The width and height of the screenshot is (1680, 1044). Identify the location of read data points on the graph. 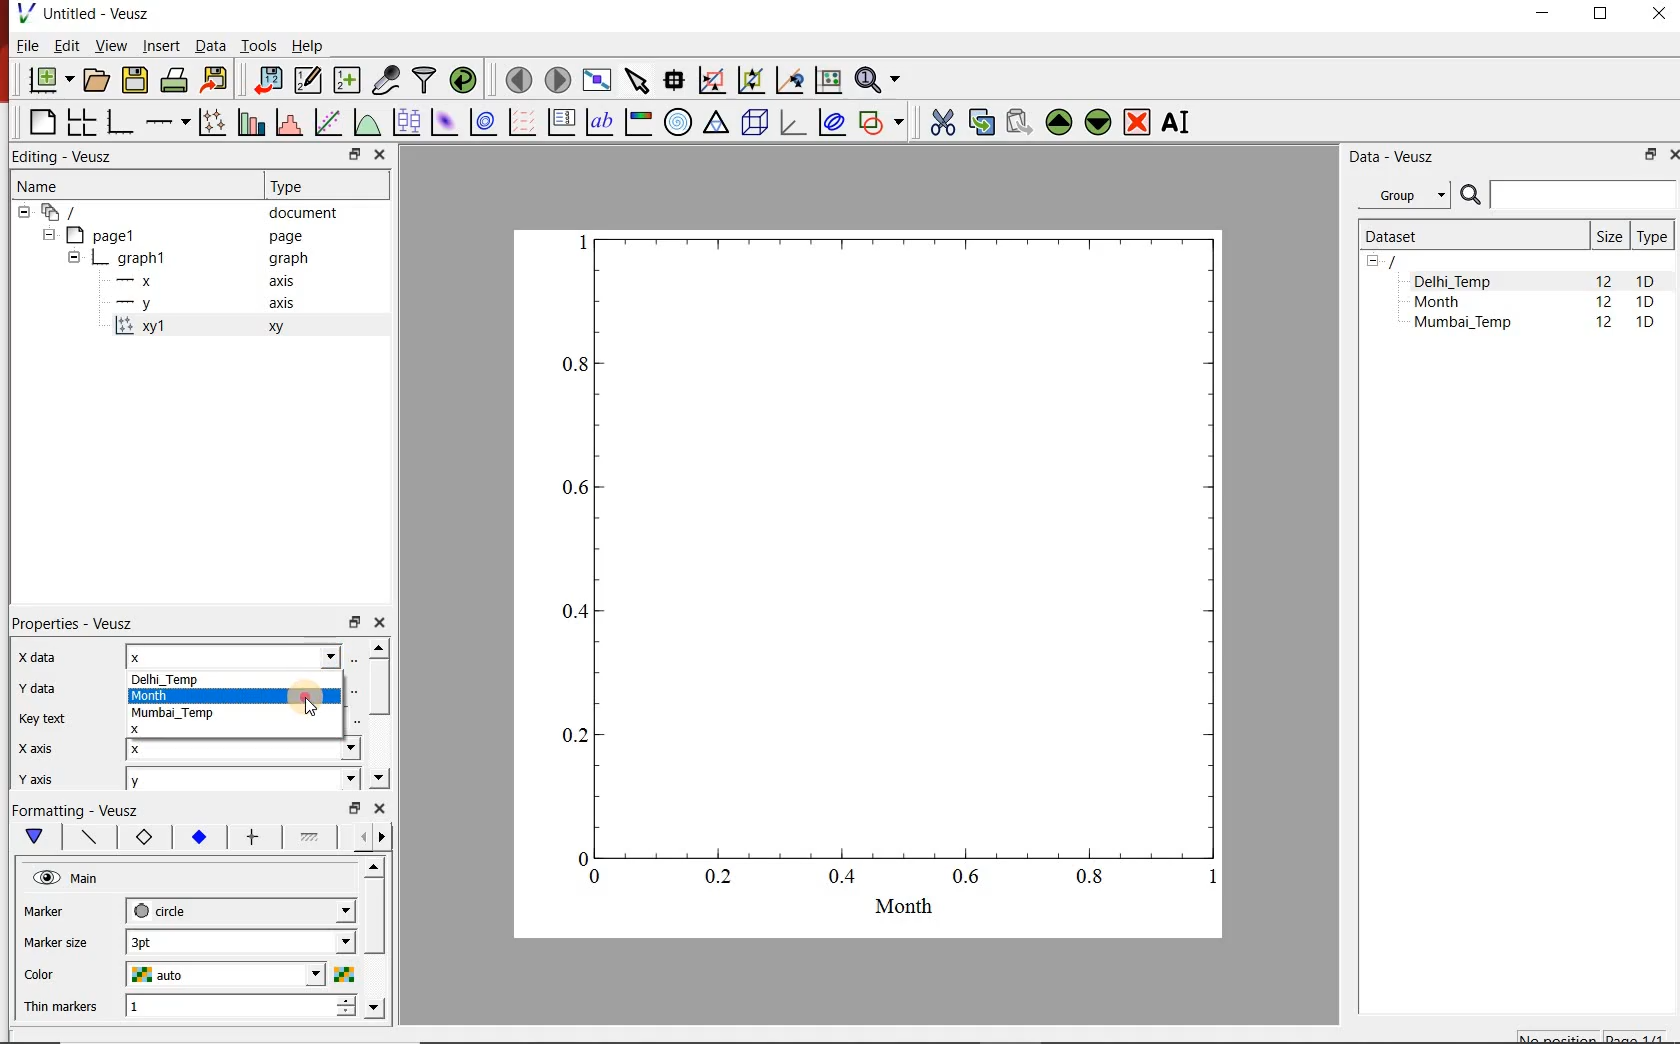
(674, 80).